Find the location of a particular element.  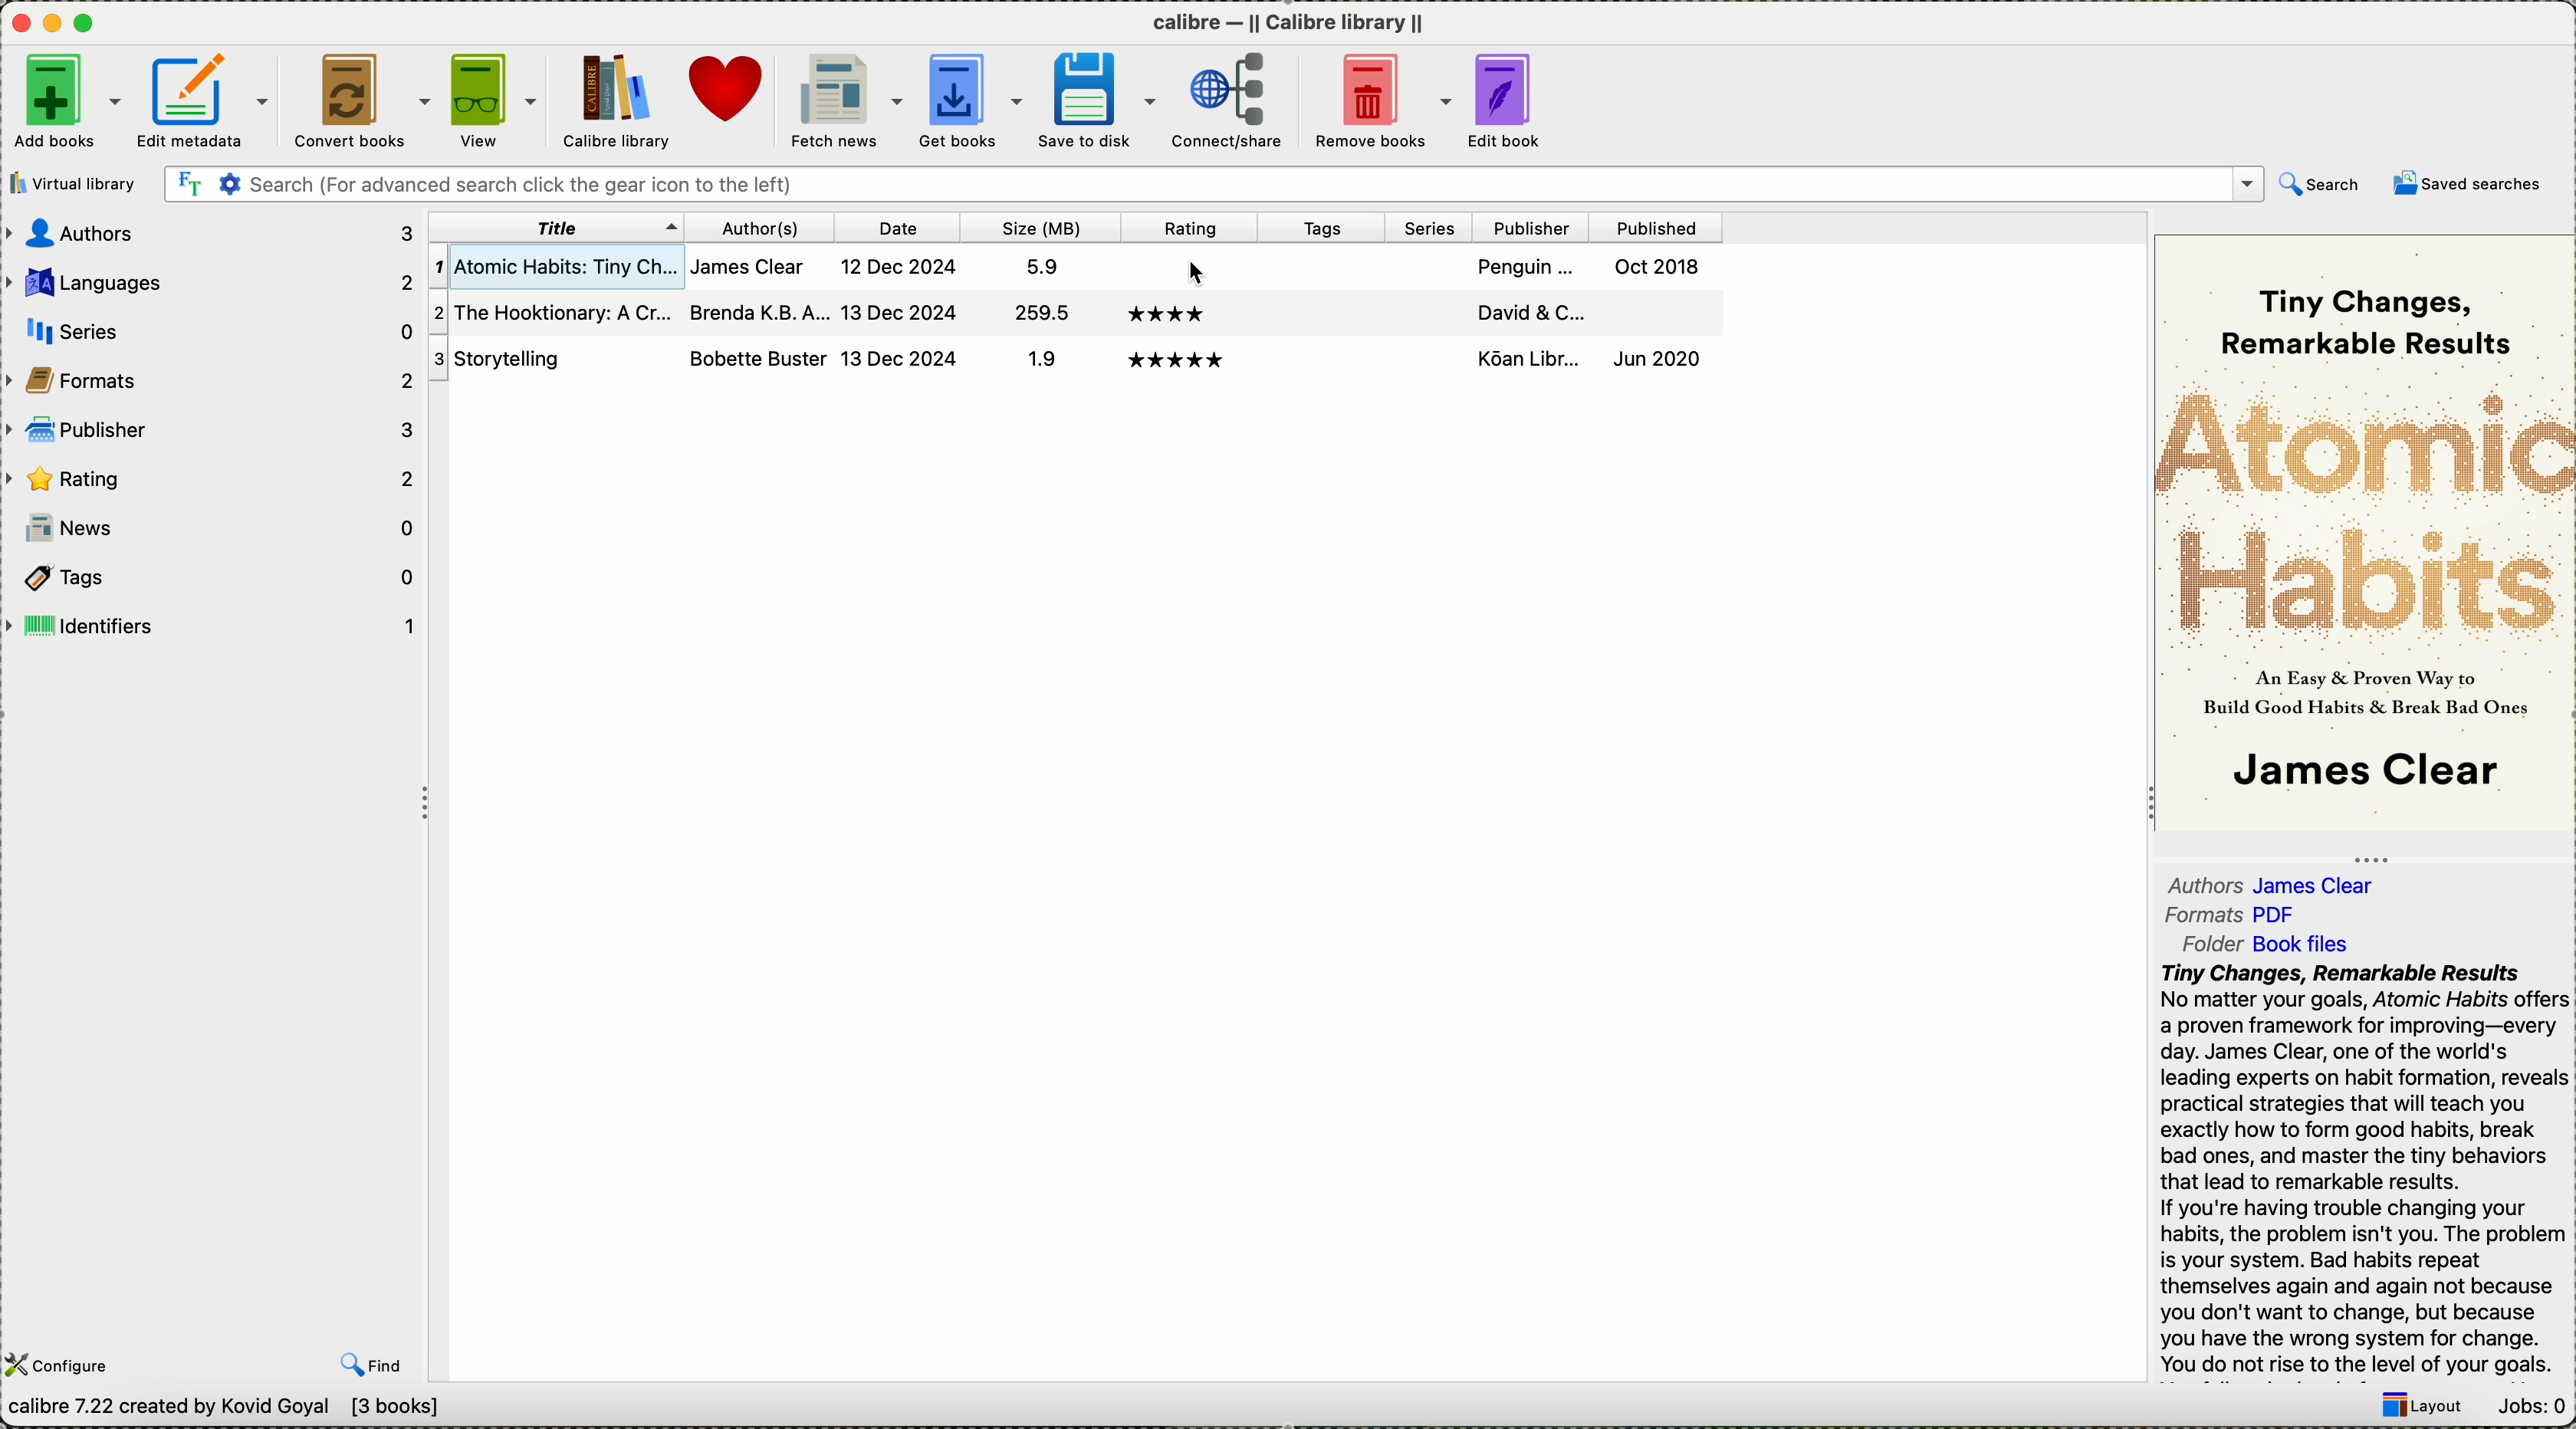

James Clear is located at coordinates (2324, 884).